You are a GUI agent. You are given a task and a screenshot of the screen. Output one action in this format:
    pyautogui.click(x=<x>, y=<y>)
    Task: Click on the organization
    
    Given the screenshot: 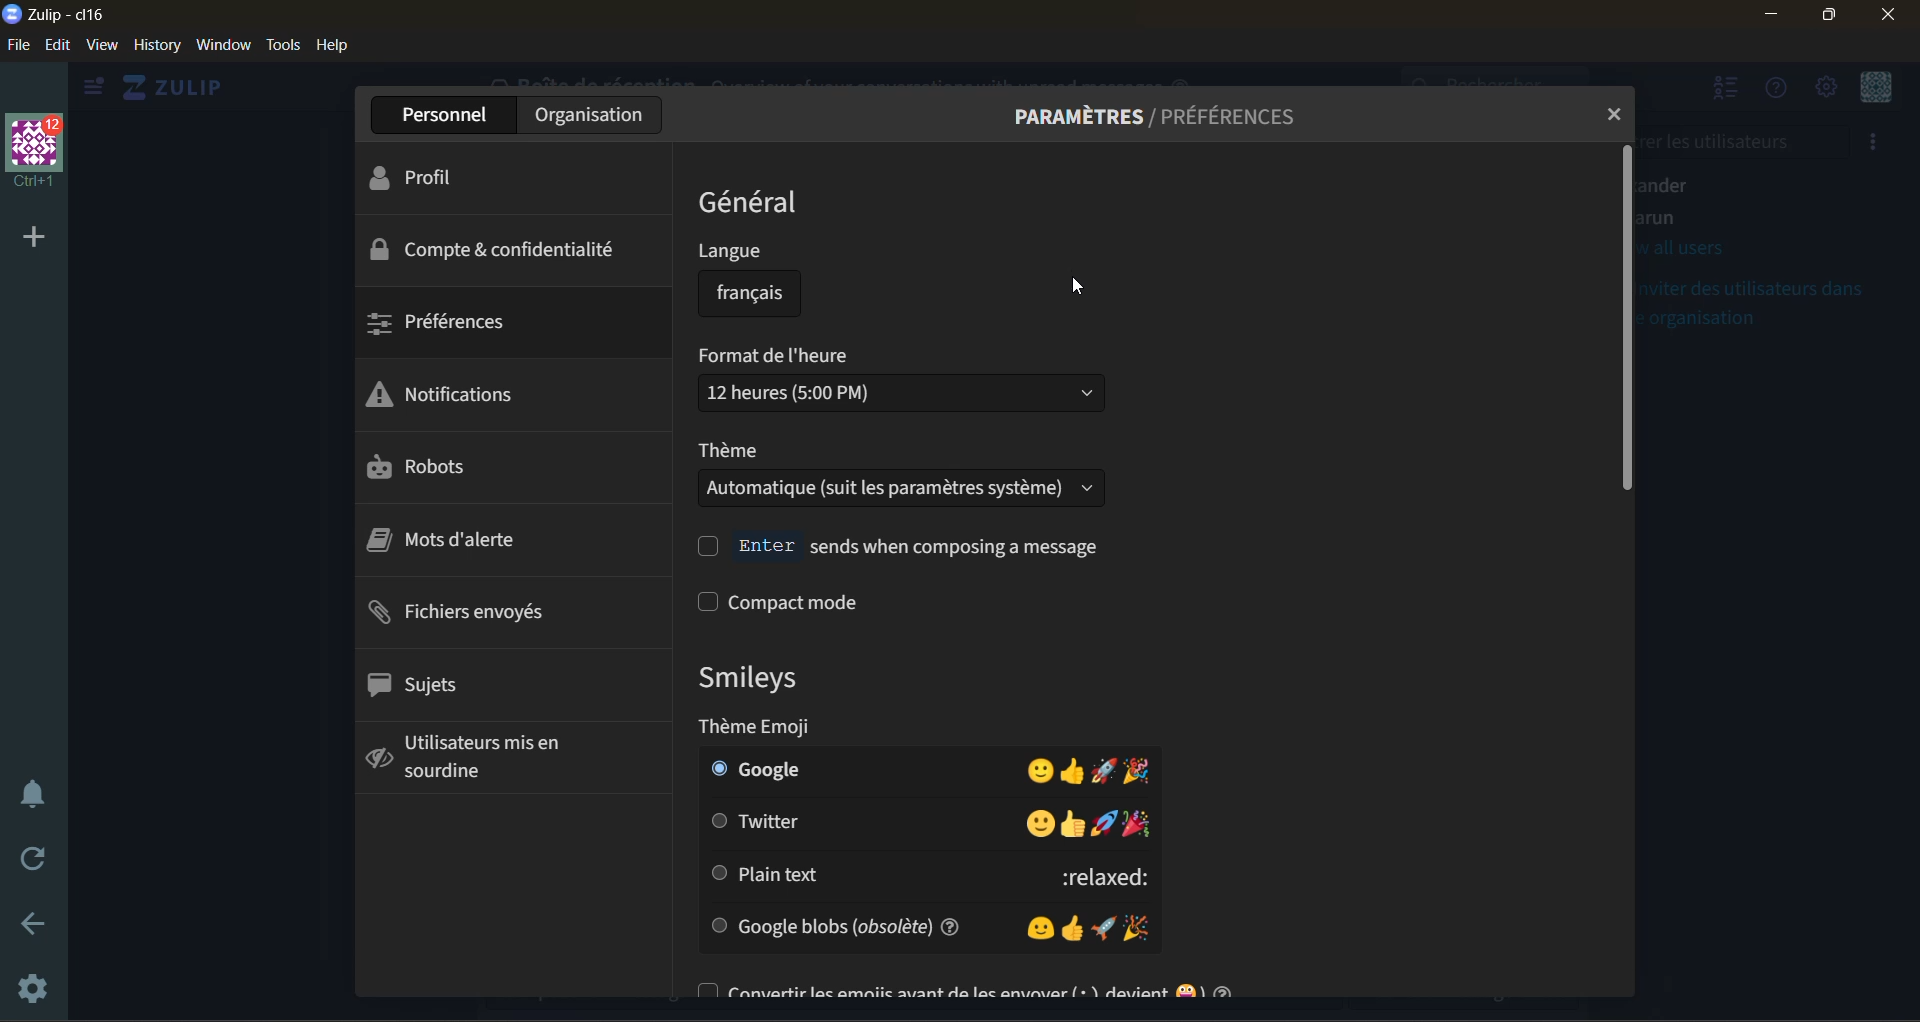 What is the action you would take?
    pyautogui.click(x=594, y=113)
    